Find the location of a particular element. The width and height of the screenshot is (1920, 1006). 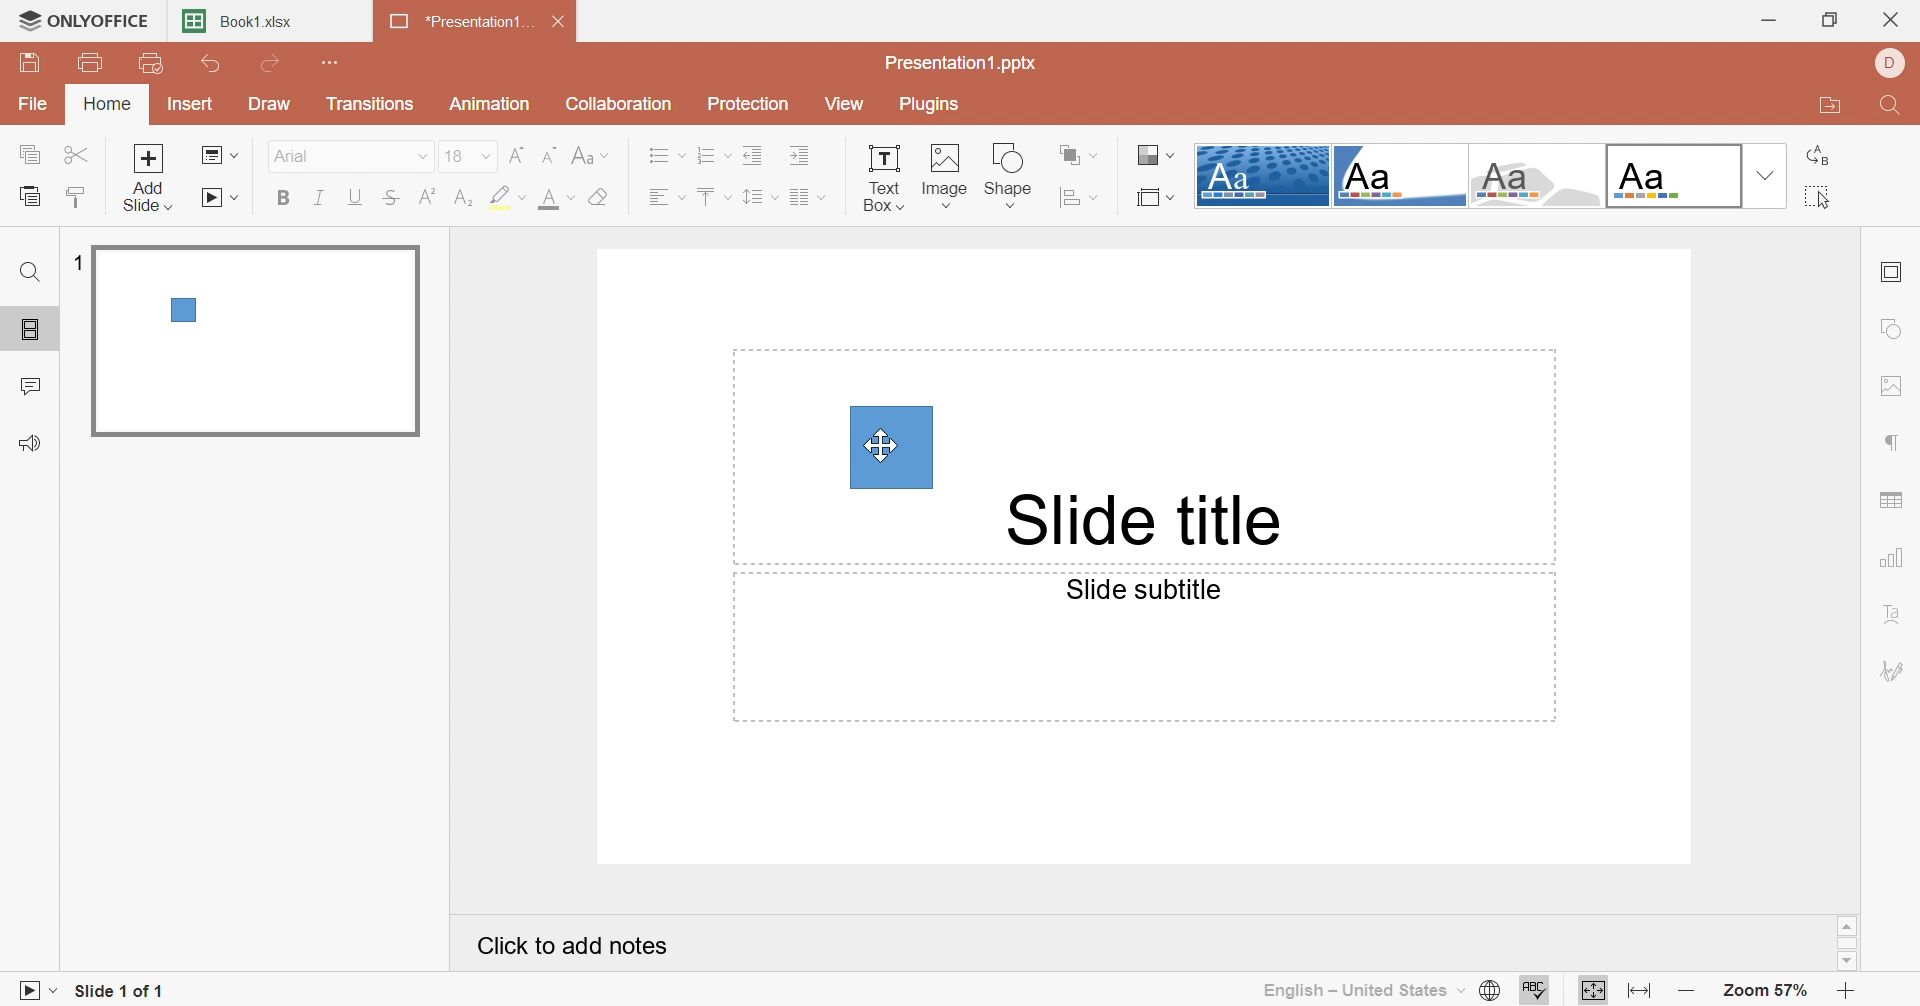

Undo is located at coordinates (211, 68).